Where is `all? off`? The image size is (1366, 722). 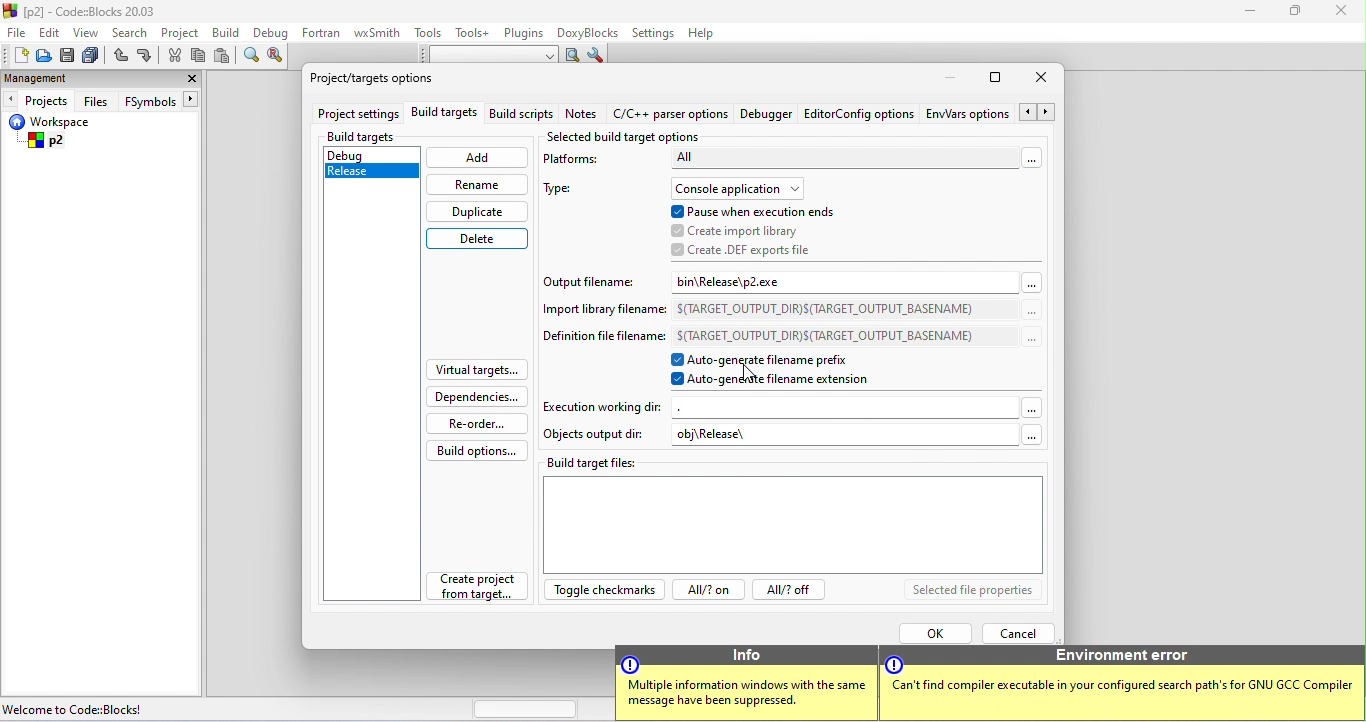
all? off is located at coordinates (793, 592).